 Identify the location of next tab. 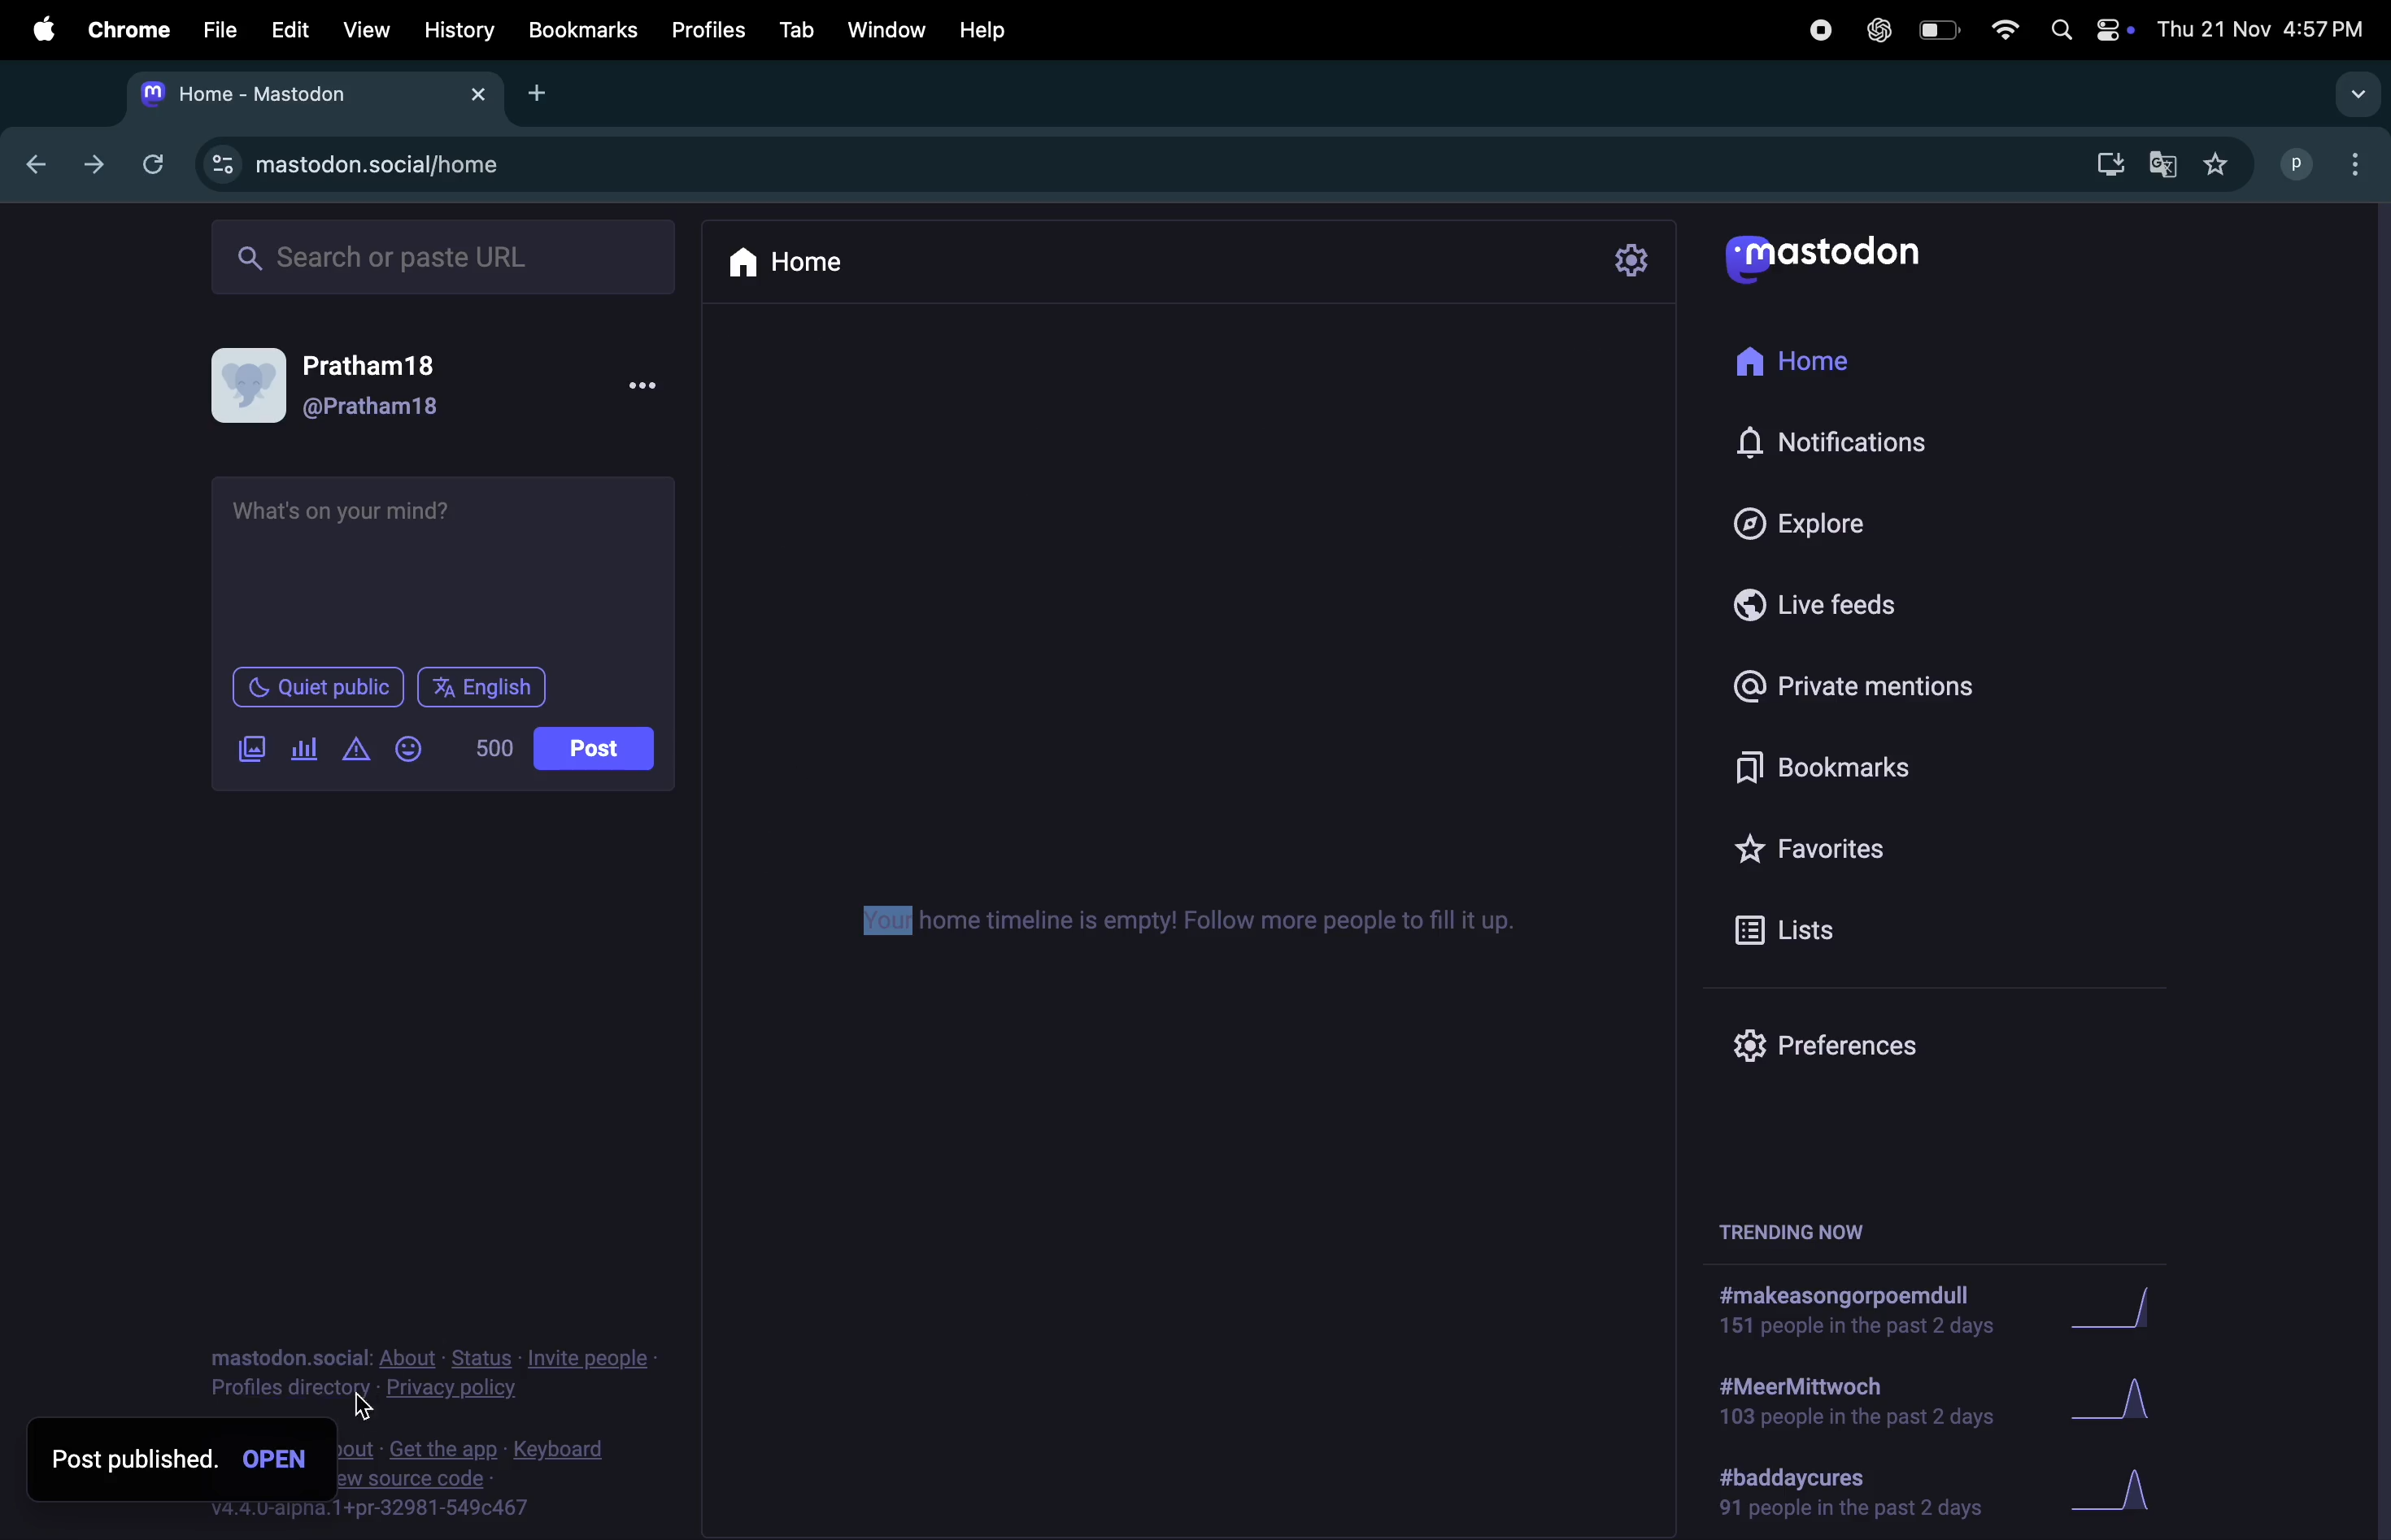
(95, 166).